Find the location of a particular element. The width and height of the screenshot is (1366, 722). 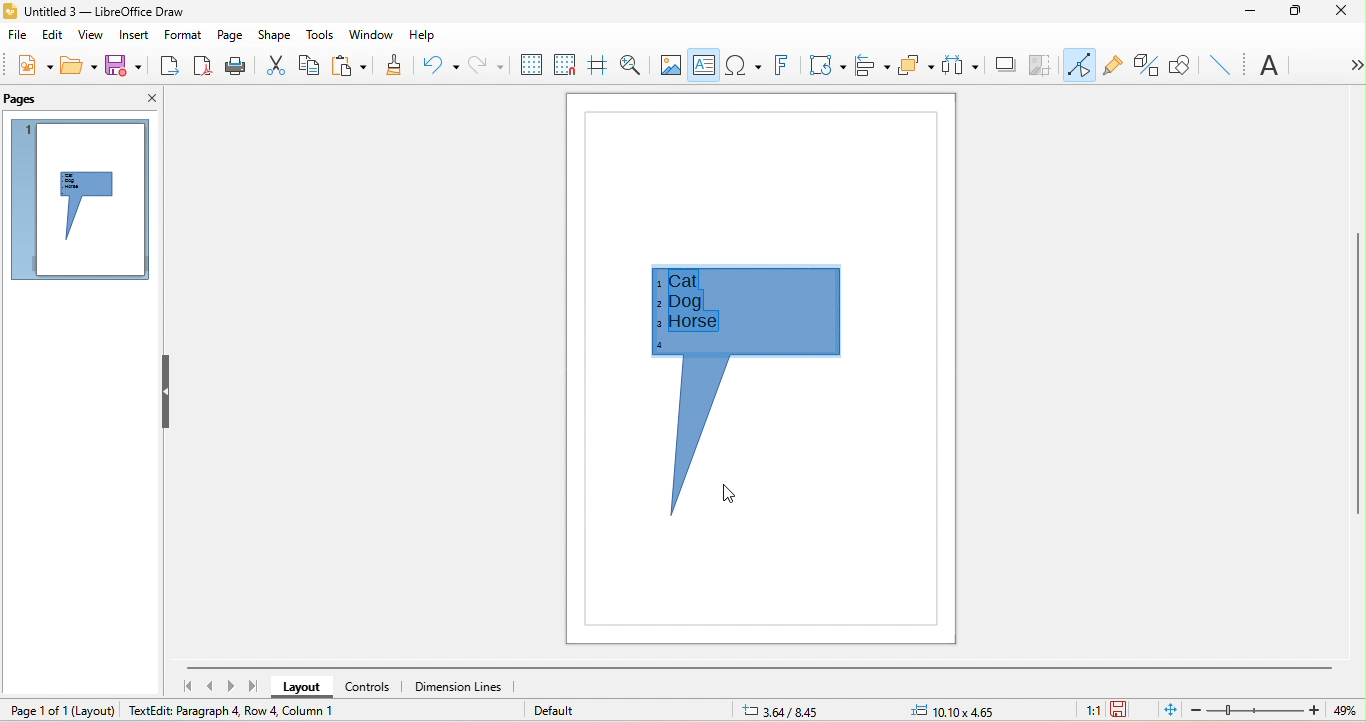

Inserted a numbering list into a callout is located at coordinates (751, 397).